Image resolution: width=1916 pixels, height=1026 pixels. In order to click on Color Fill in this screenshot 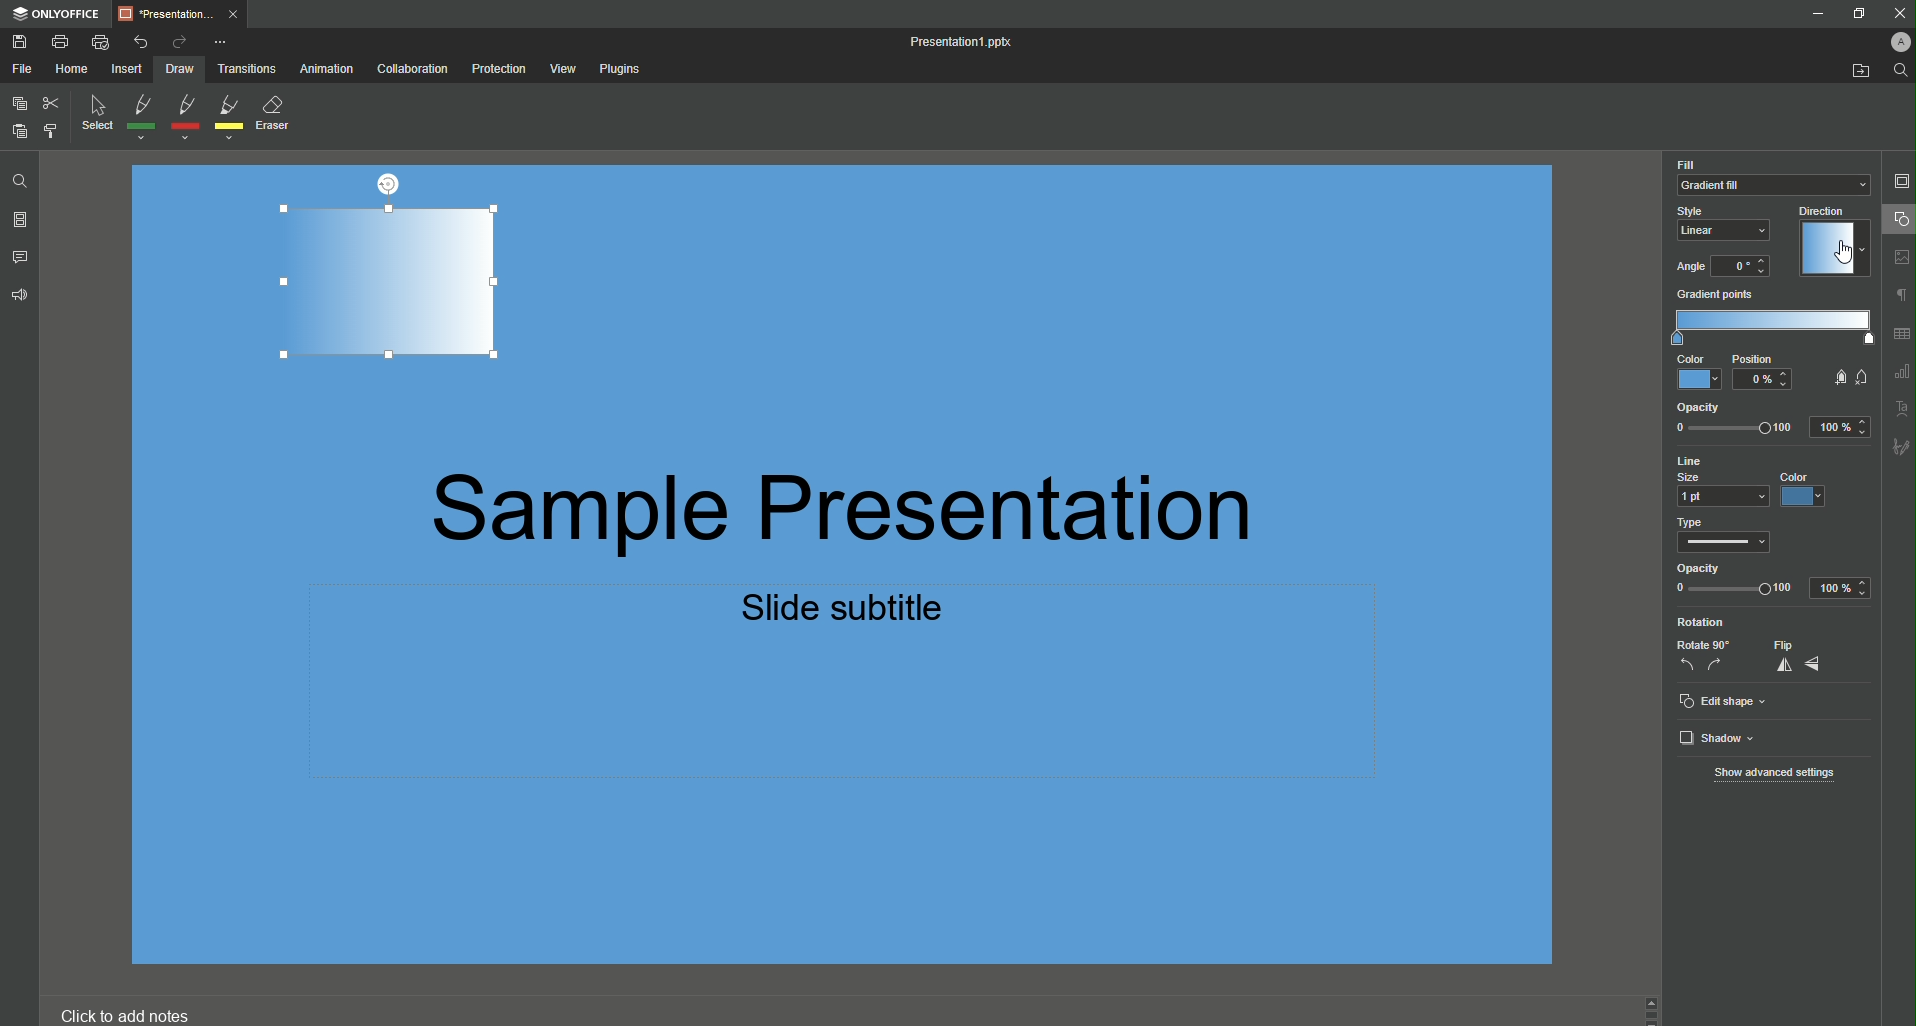, I will do `click(1774, 176)`.